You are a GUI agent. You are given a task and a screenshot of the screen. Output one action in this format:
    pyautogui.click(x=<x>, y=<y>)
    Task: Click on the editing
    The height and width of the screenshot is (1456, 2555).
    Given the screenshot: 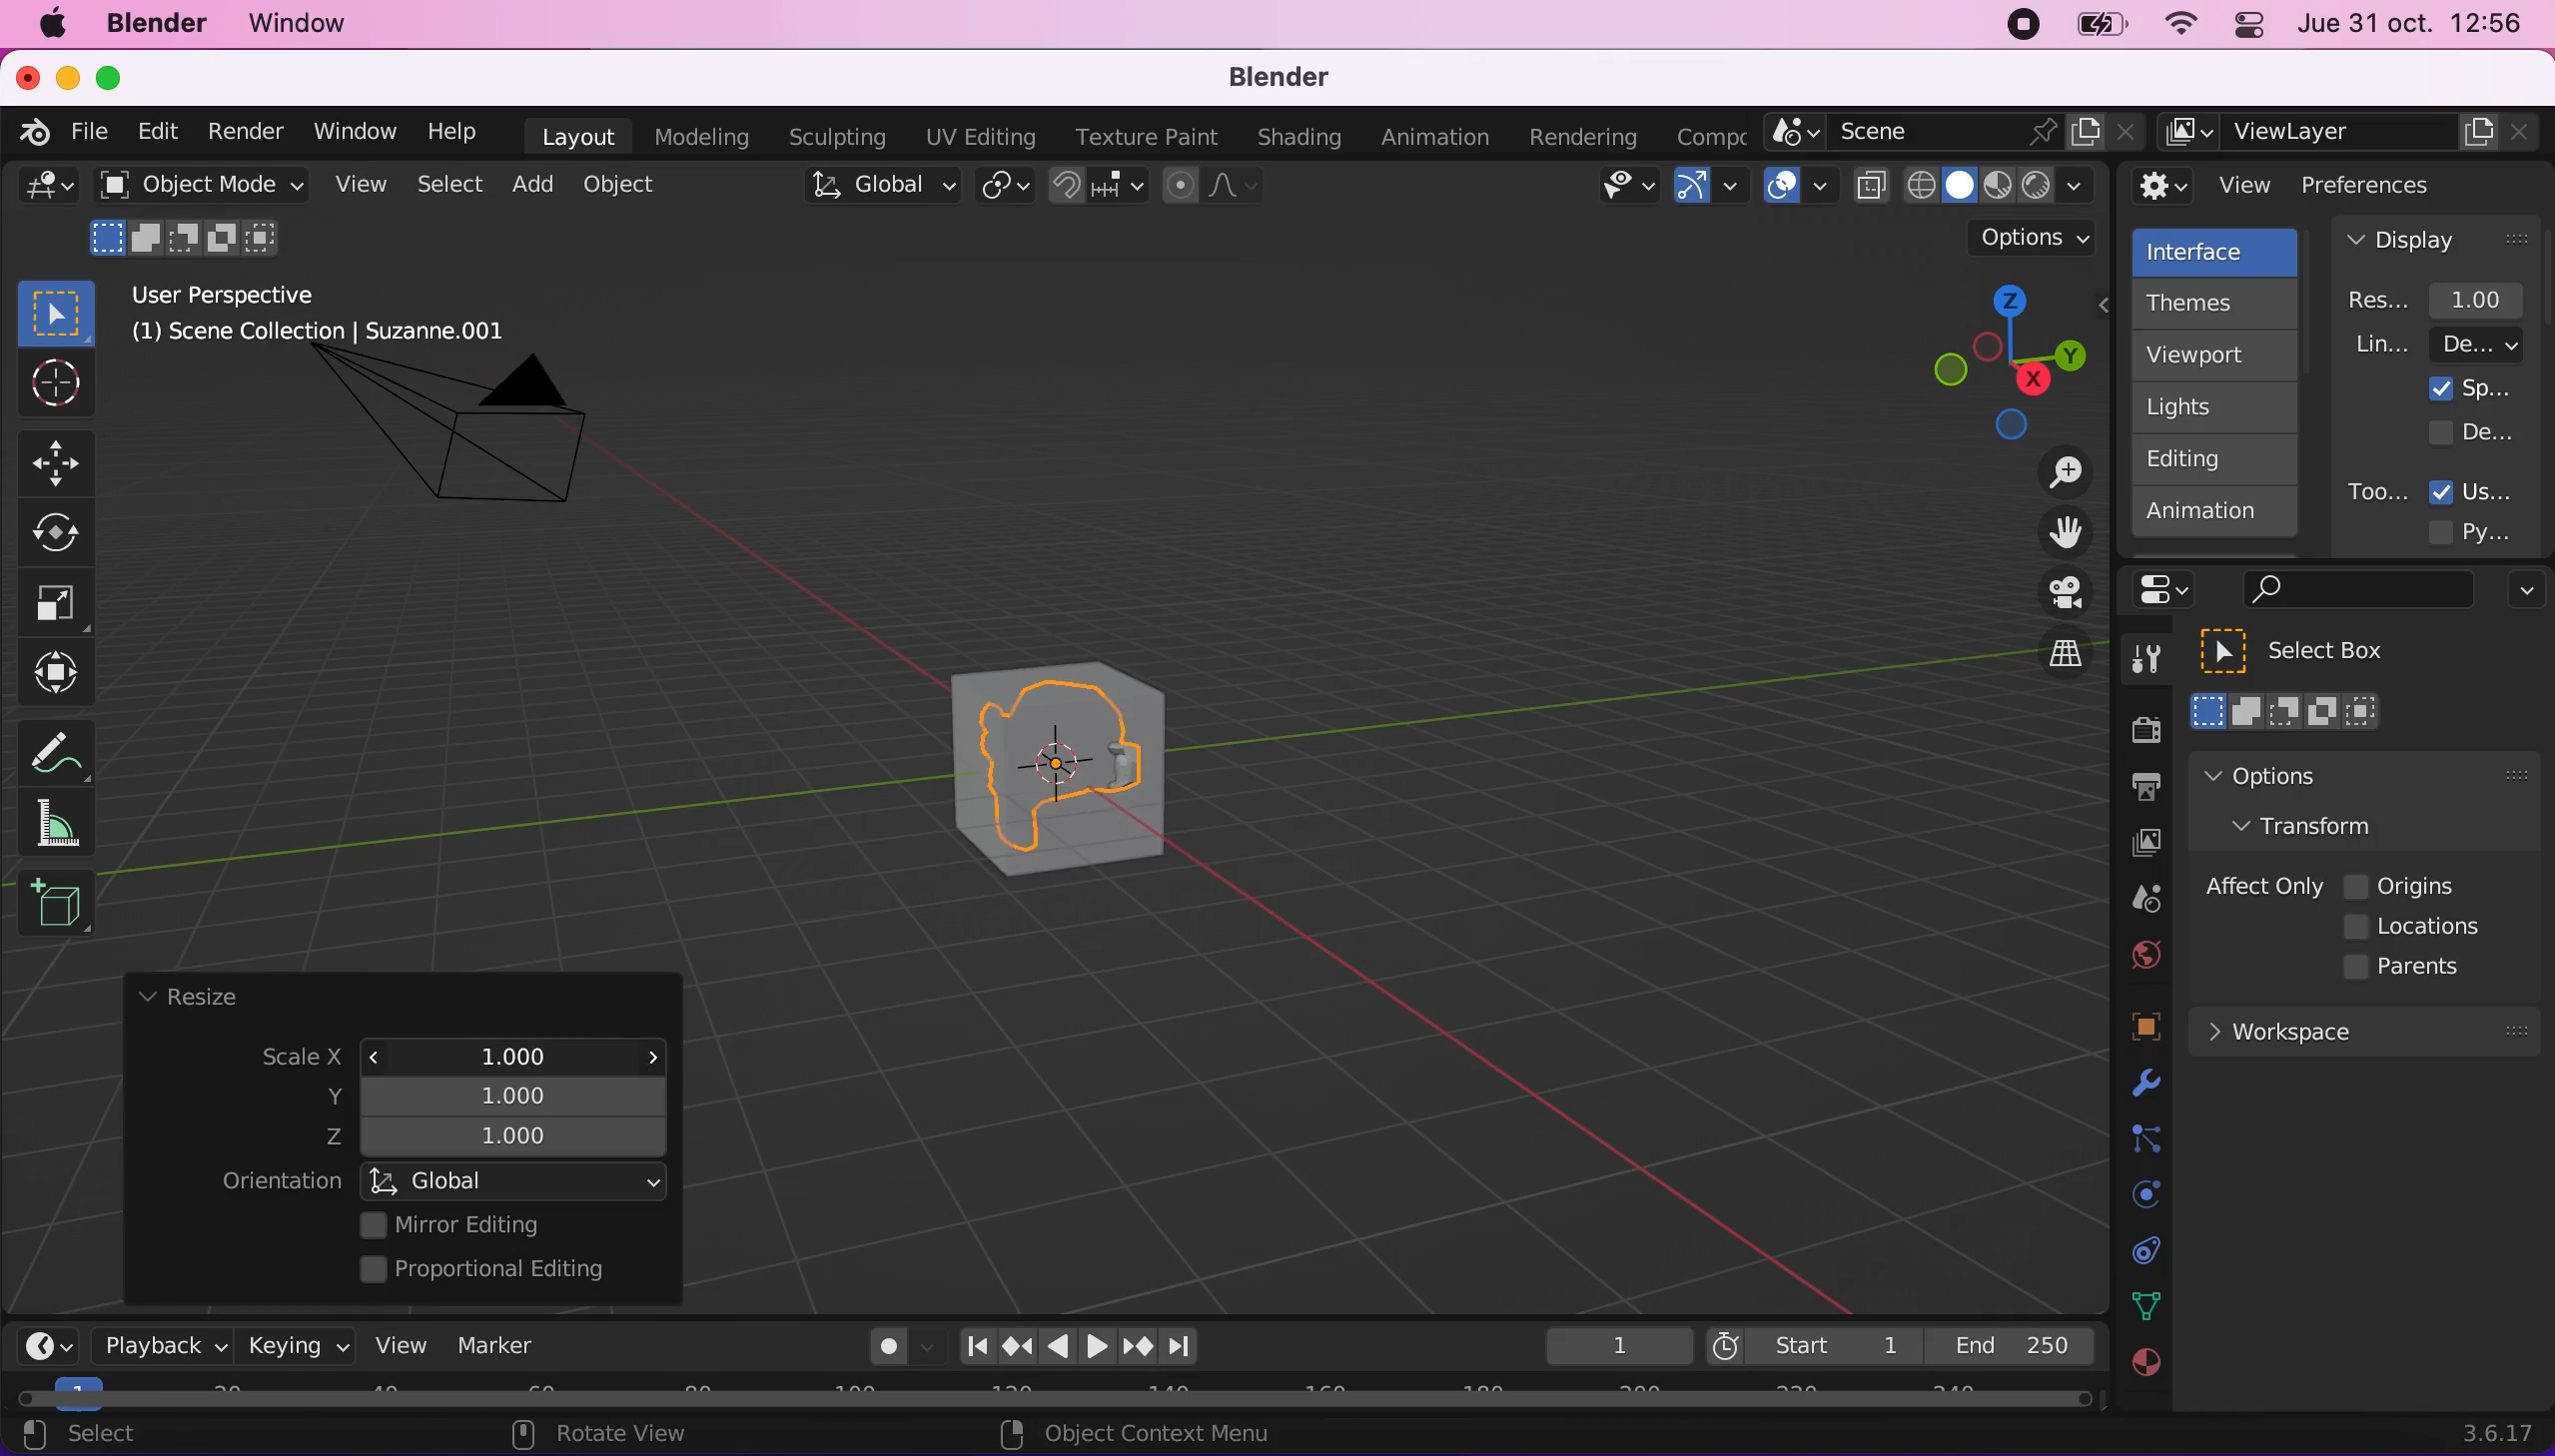 What is the action you would take?
    pyautogui.click(x=2205, y=458)
    